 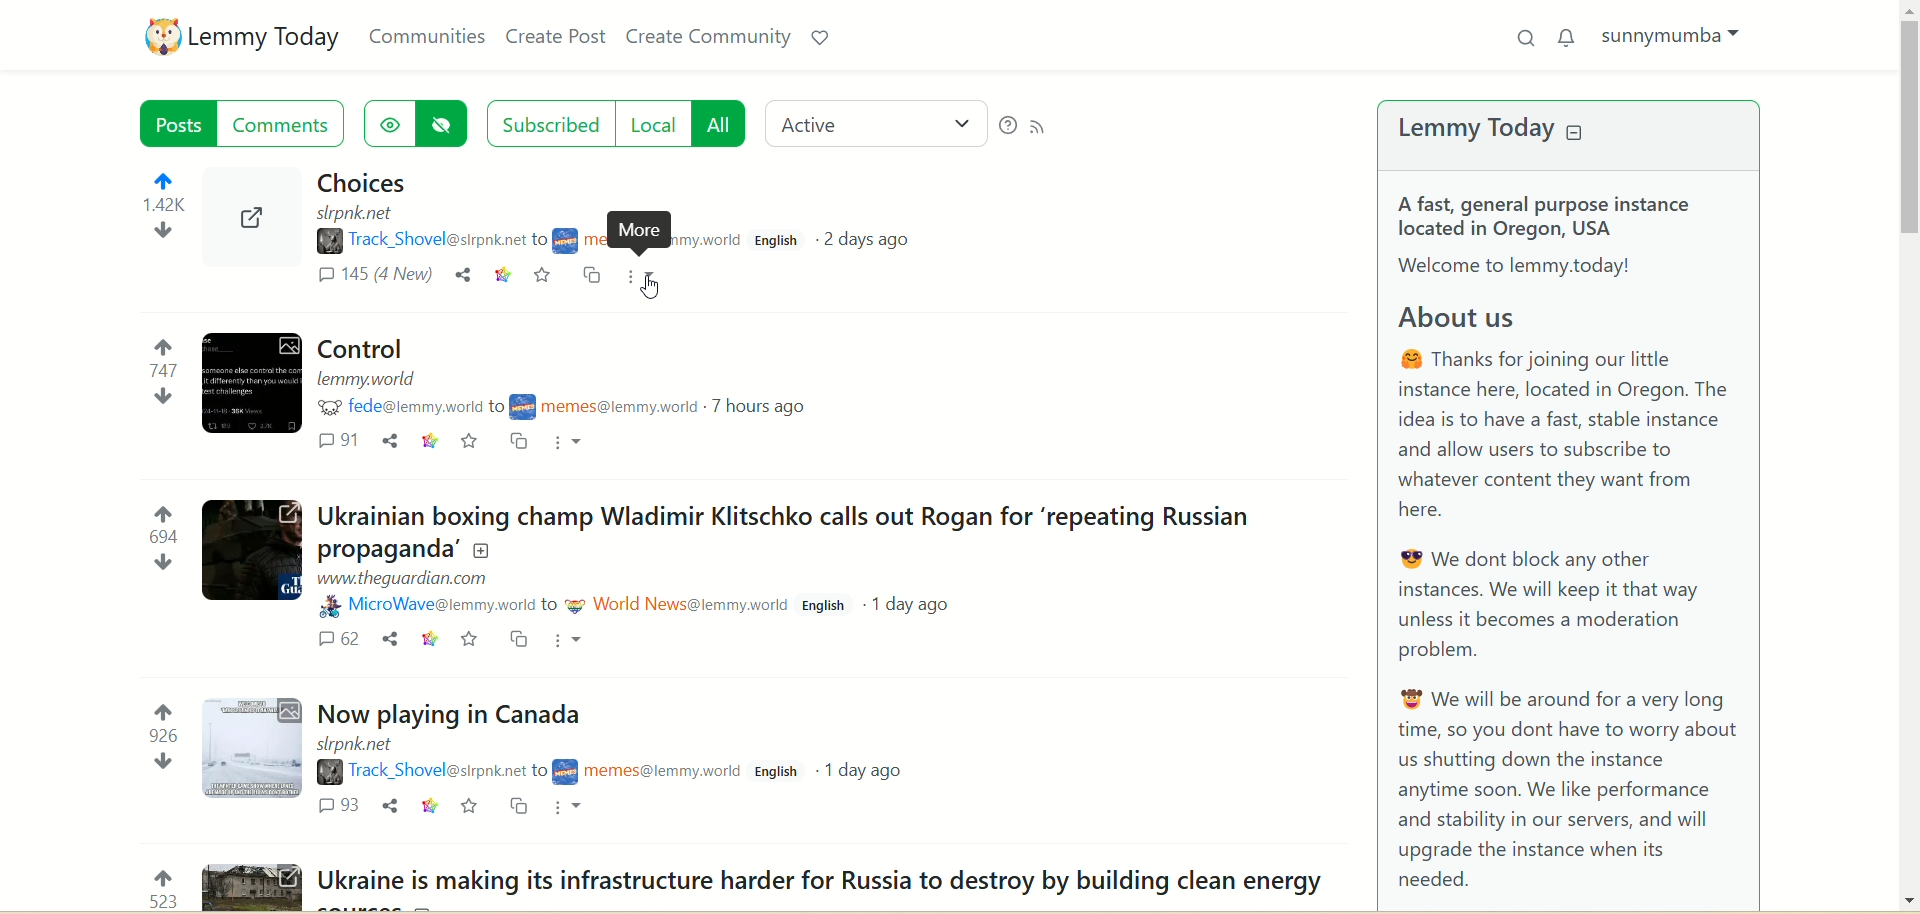 I want to click on help, so click(x=1005, y=127).